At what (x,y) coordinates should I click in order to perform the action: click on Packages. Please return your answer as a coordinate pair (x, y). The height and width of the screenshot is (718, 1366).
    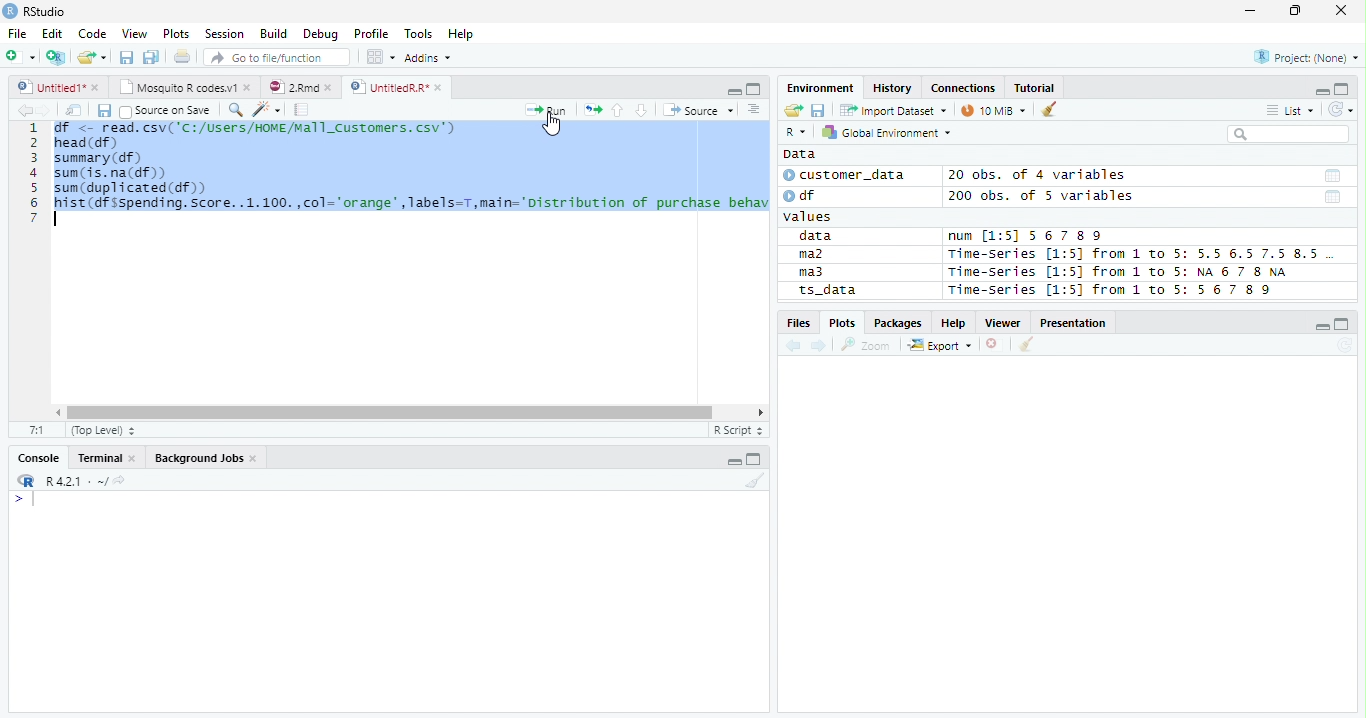
    Looking at the image, I should click on (897, 324).